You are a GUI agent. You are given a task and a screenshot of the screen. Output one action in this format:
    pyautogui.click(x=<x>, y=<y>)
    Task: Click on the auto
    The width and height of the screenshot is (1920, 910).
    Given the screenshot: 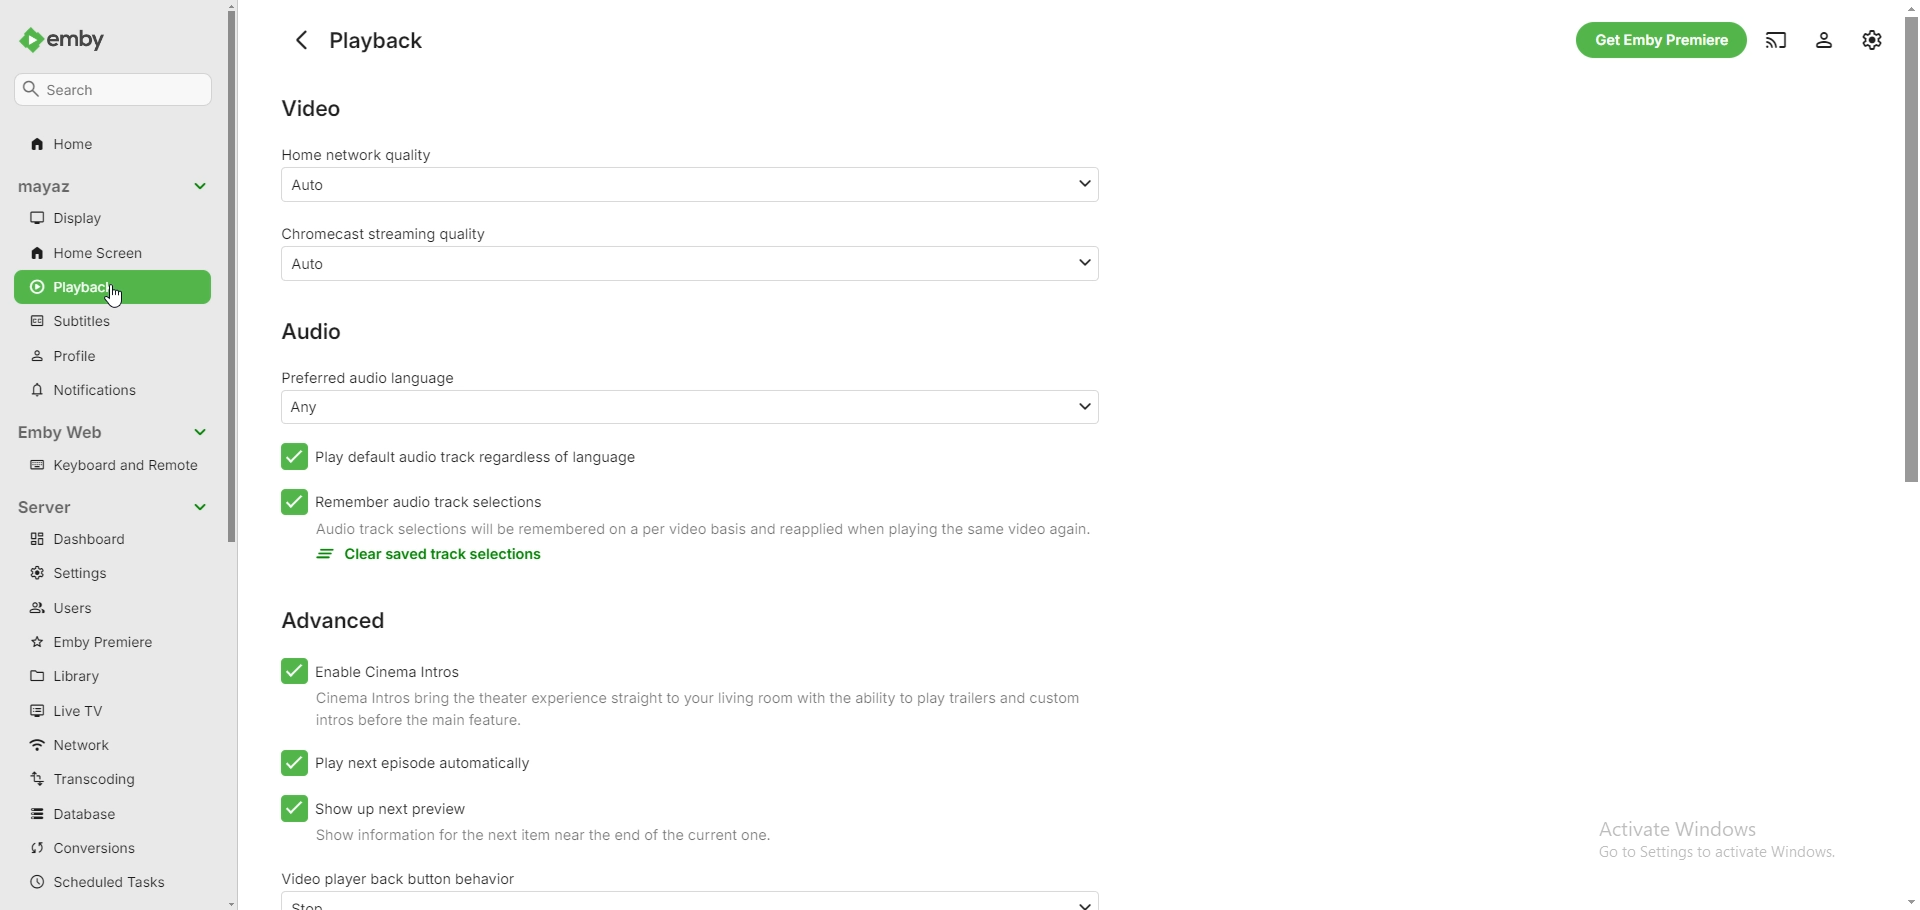 What is the action you would take?
    pyautogui.click(x=689, y=264)
    